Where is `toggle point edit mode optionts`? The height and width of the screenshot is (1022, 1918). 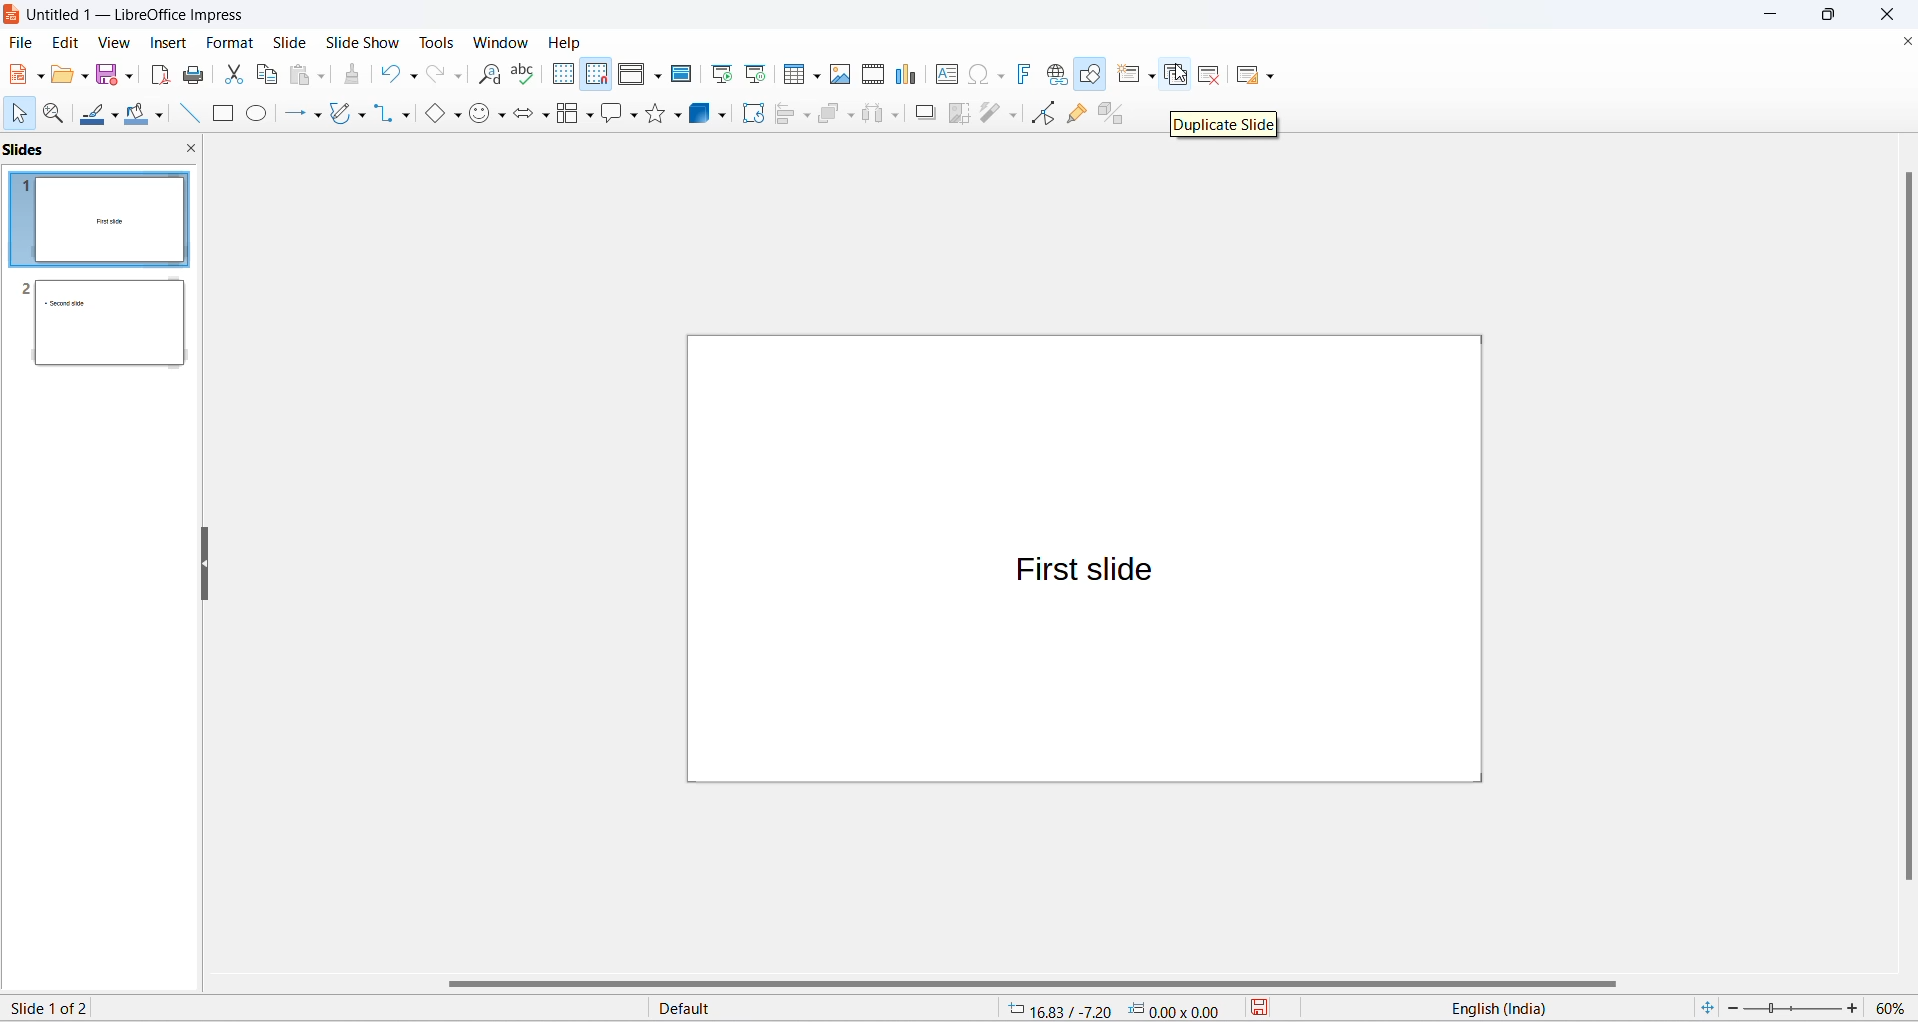 toggle point edit mode optionts is located at coordinates (1010, 116).